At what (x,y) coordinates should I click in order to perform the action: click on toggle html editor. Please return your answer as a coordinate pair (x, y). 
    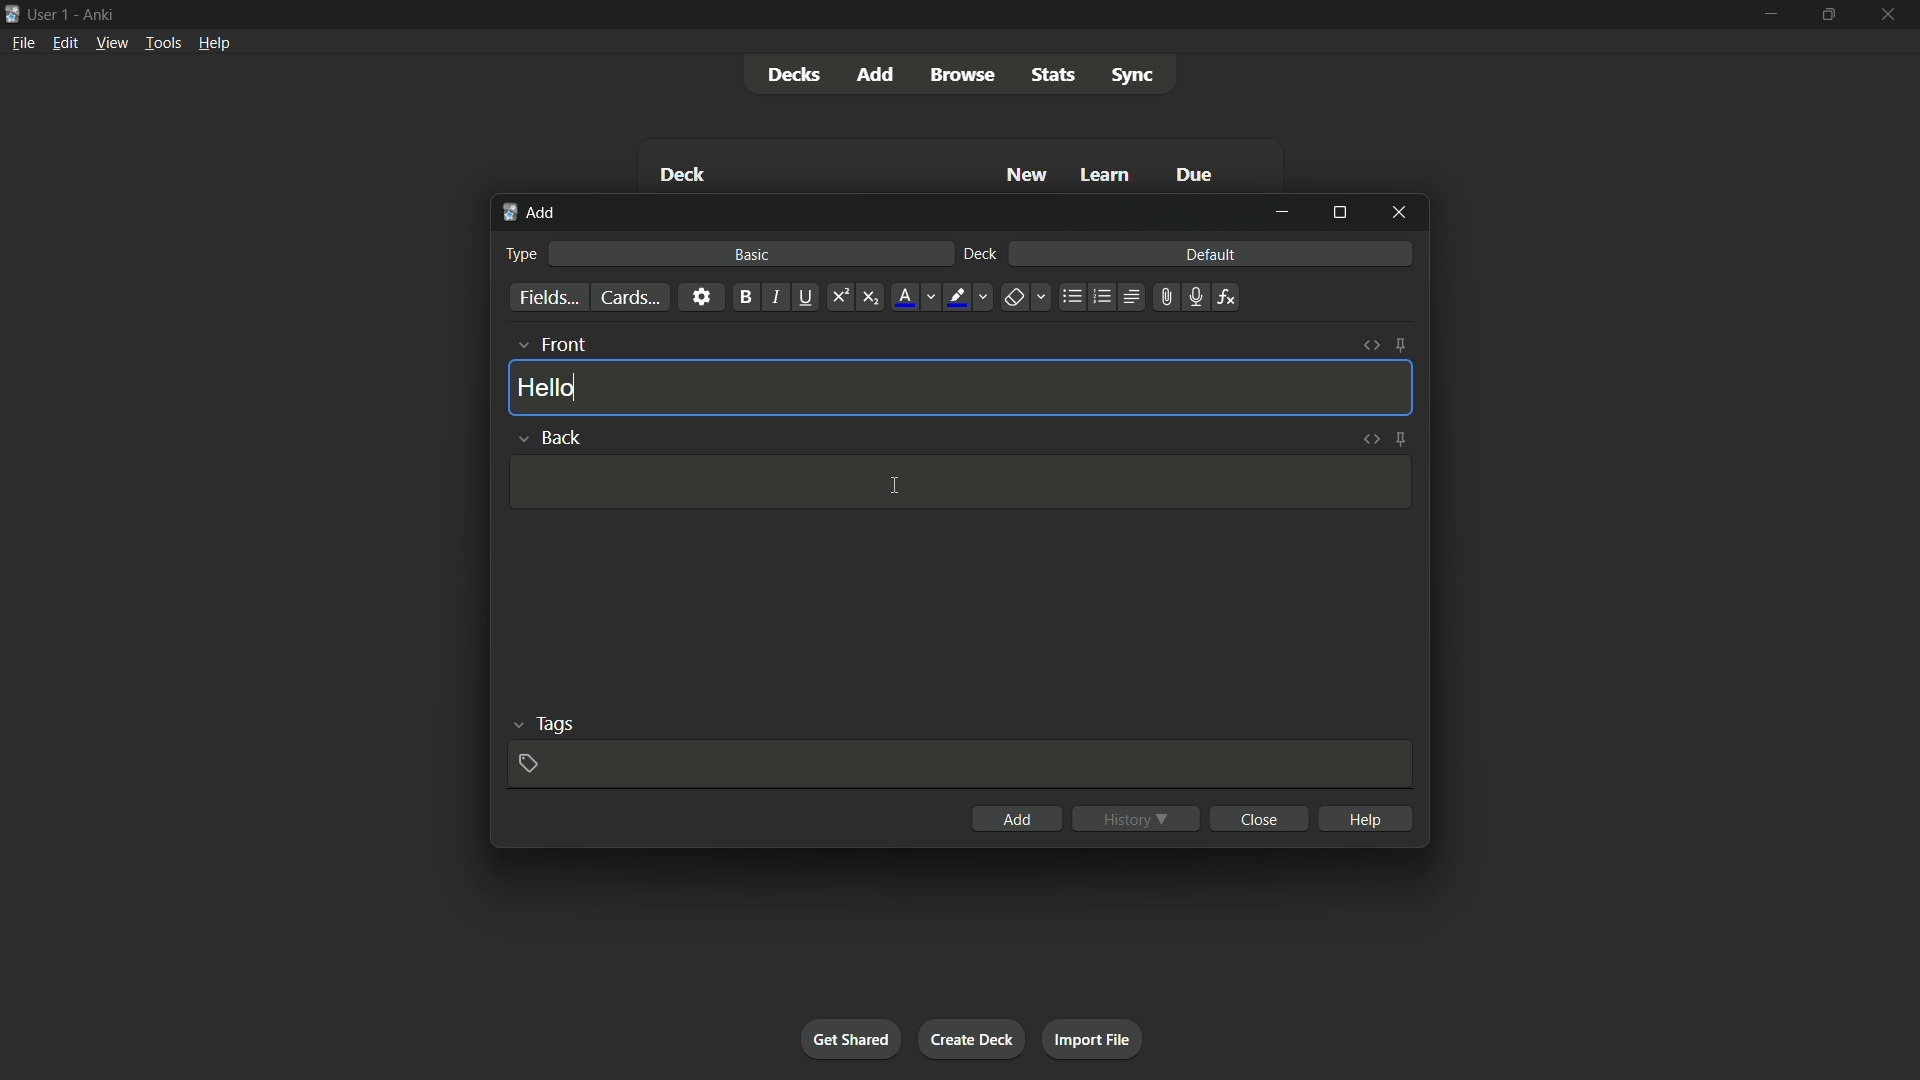
    Looking at the image, I should click on (1369, 439).